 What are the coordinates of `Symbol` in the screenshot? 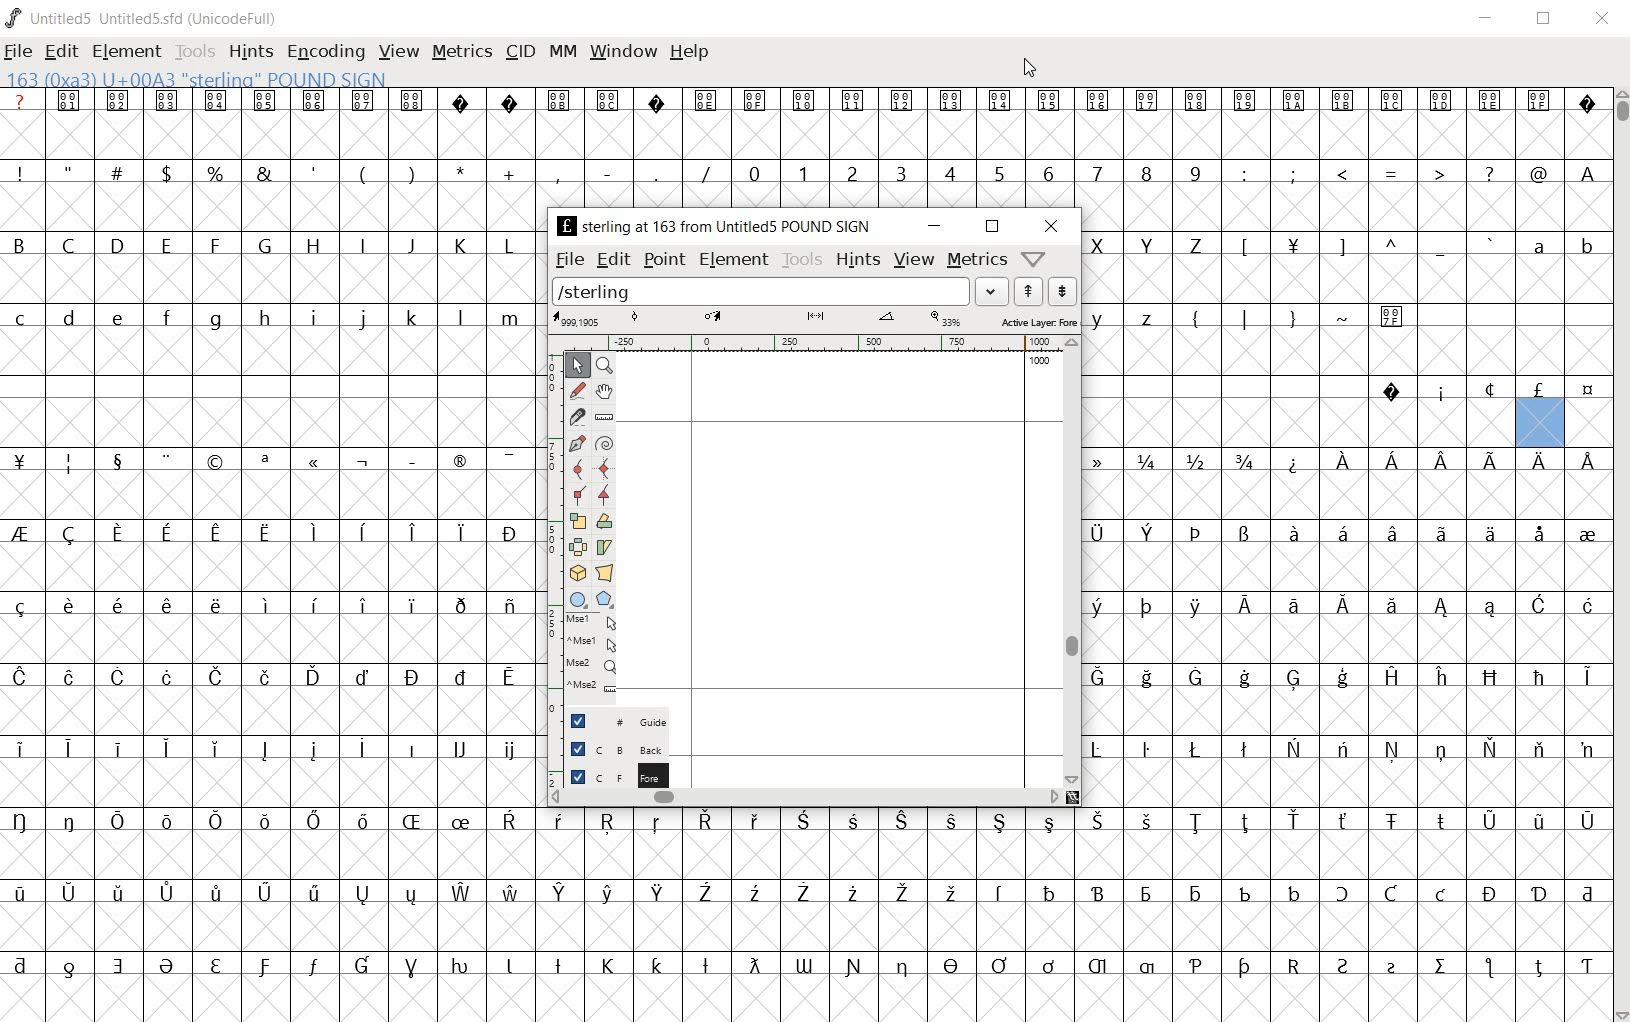 It's located at (70, 462).